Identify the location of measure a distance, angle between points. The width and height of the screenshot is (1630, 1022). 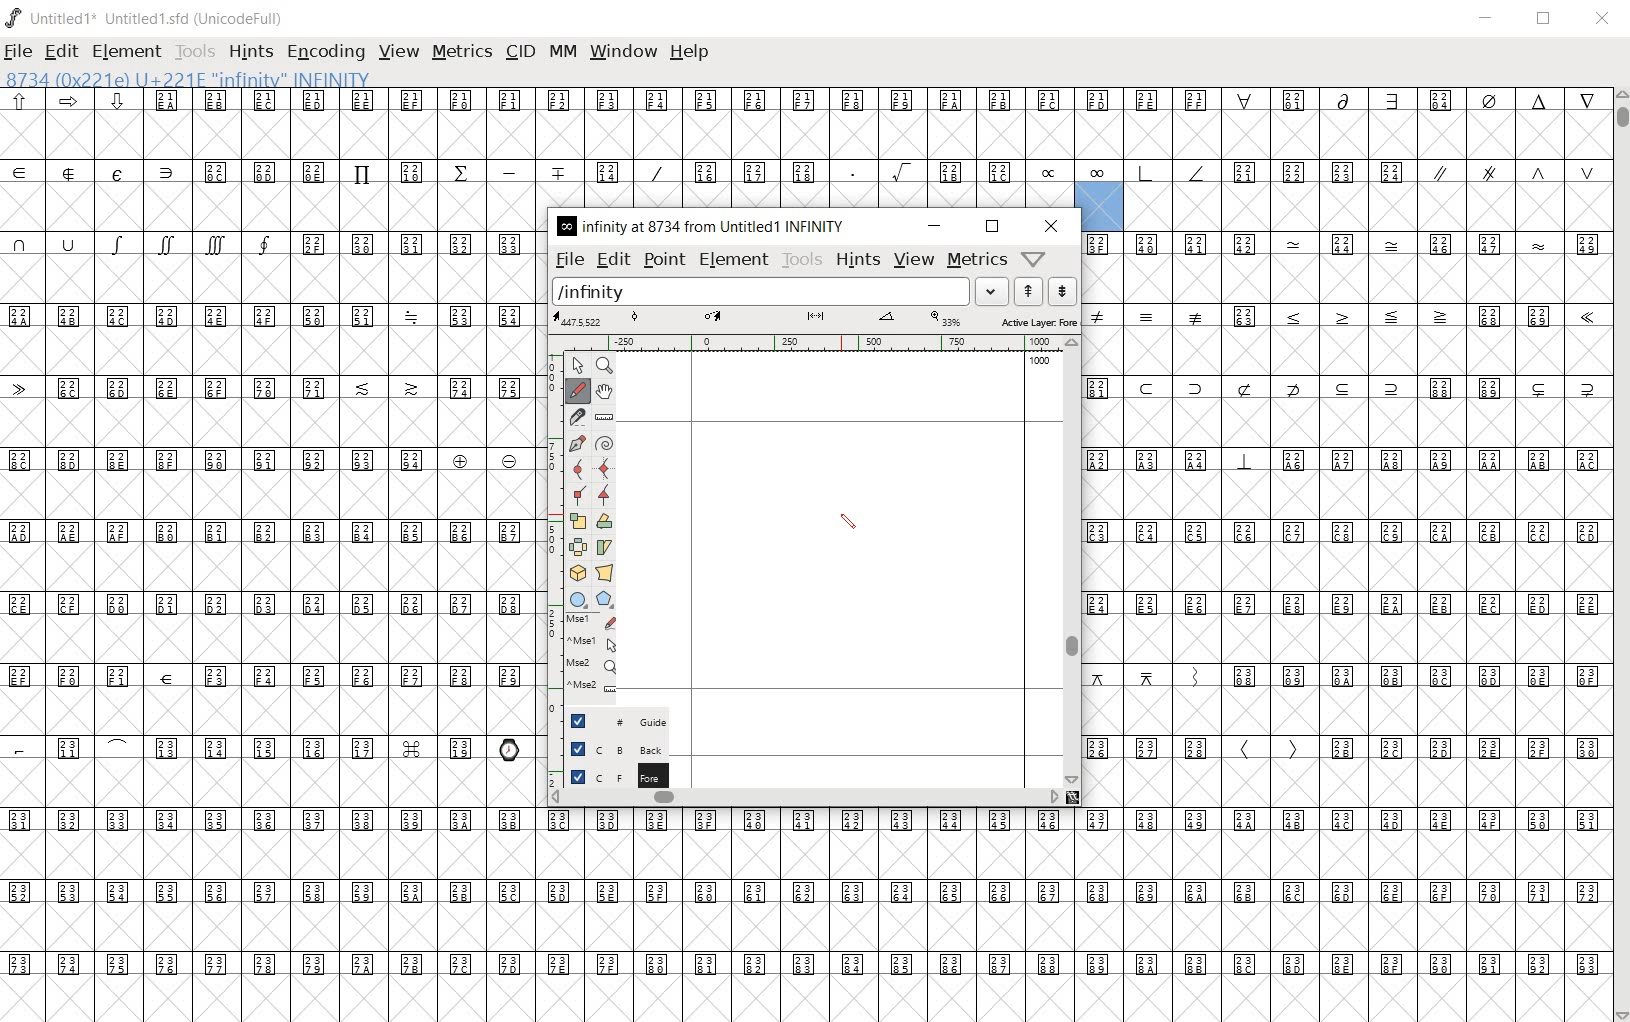
(603, 416).